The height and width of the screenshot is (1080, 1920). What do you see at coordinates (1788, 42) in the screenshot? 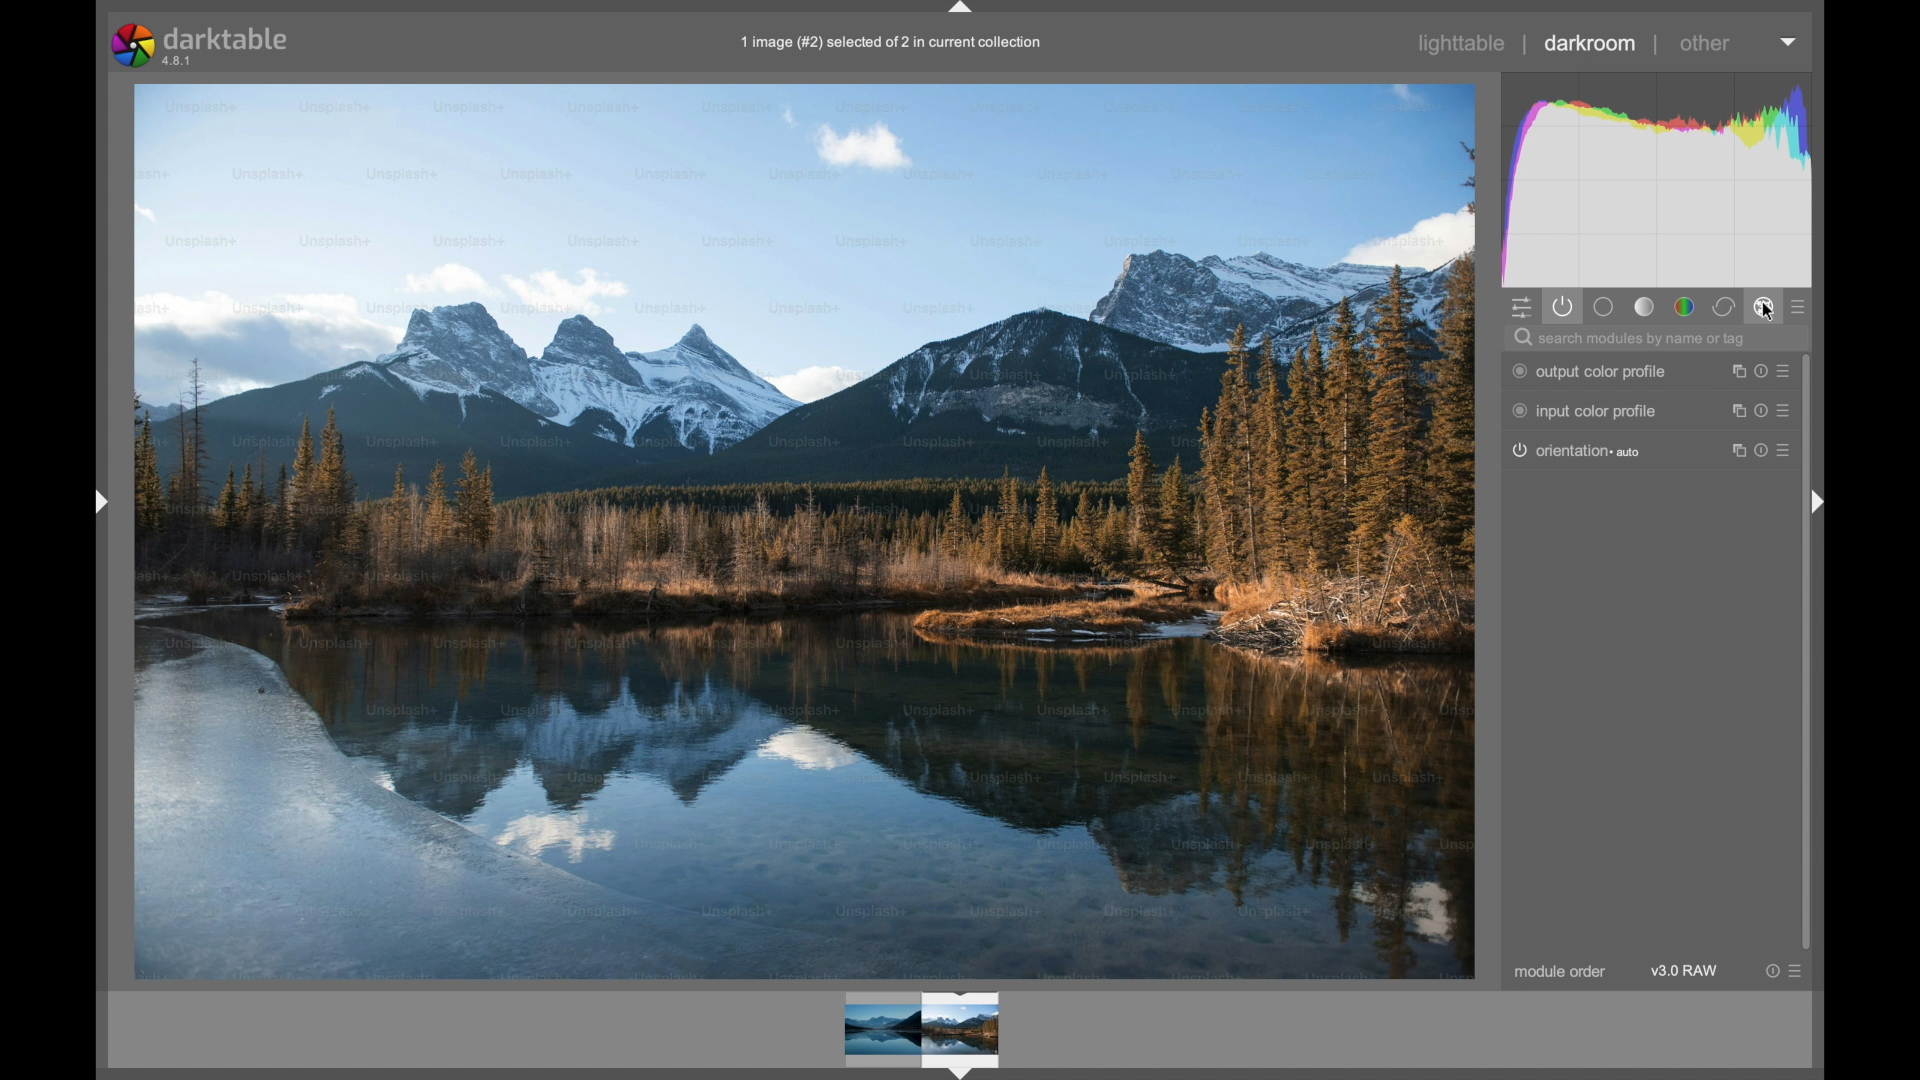
I see `dropdown` at bounding box center [1788, 42].